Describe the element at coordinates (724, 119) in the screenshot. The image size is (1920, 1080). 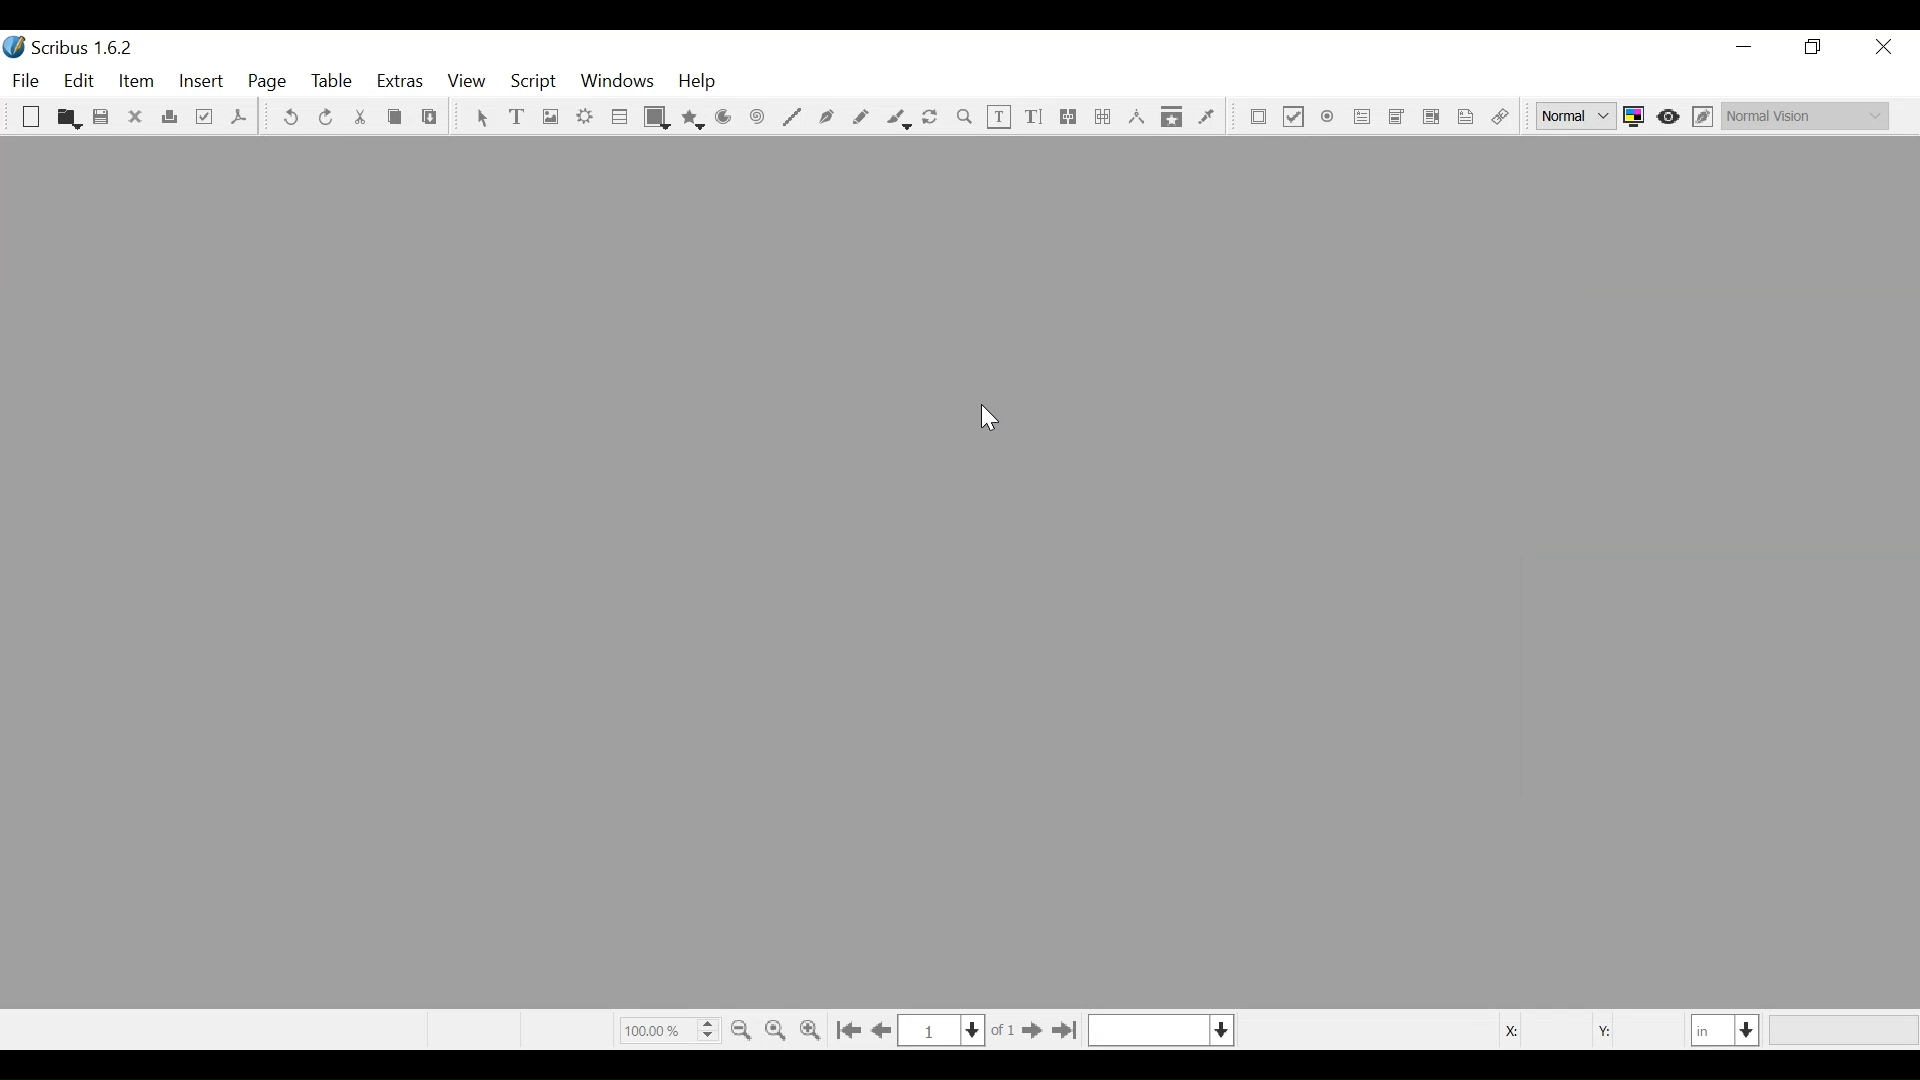
I see `Arc` at that location.